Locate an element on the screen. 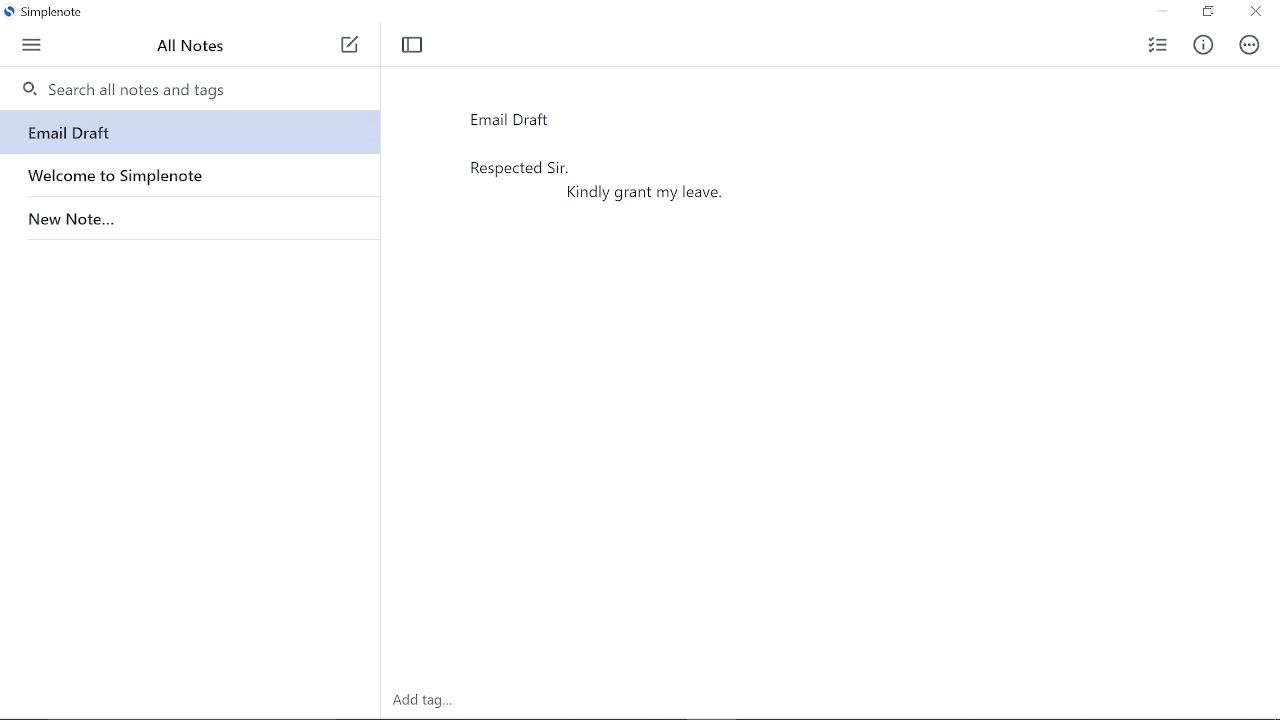 The height and width of the screenshot is (720, 1280). All notes is located at coordinates (217, 46).